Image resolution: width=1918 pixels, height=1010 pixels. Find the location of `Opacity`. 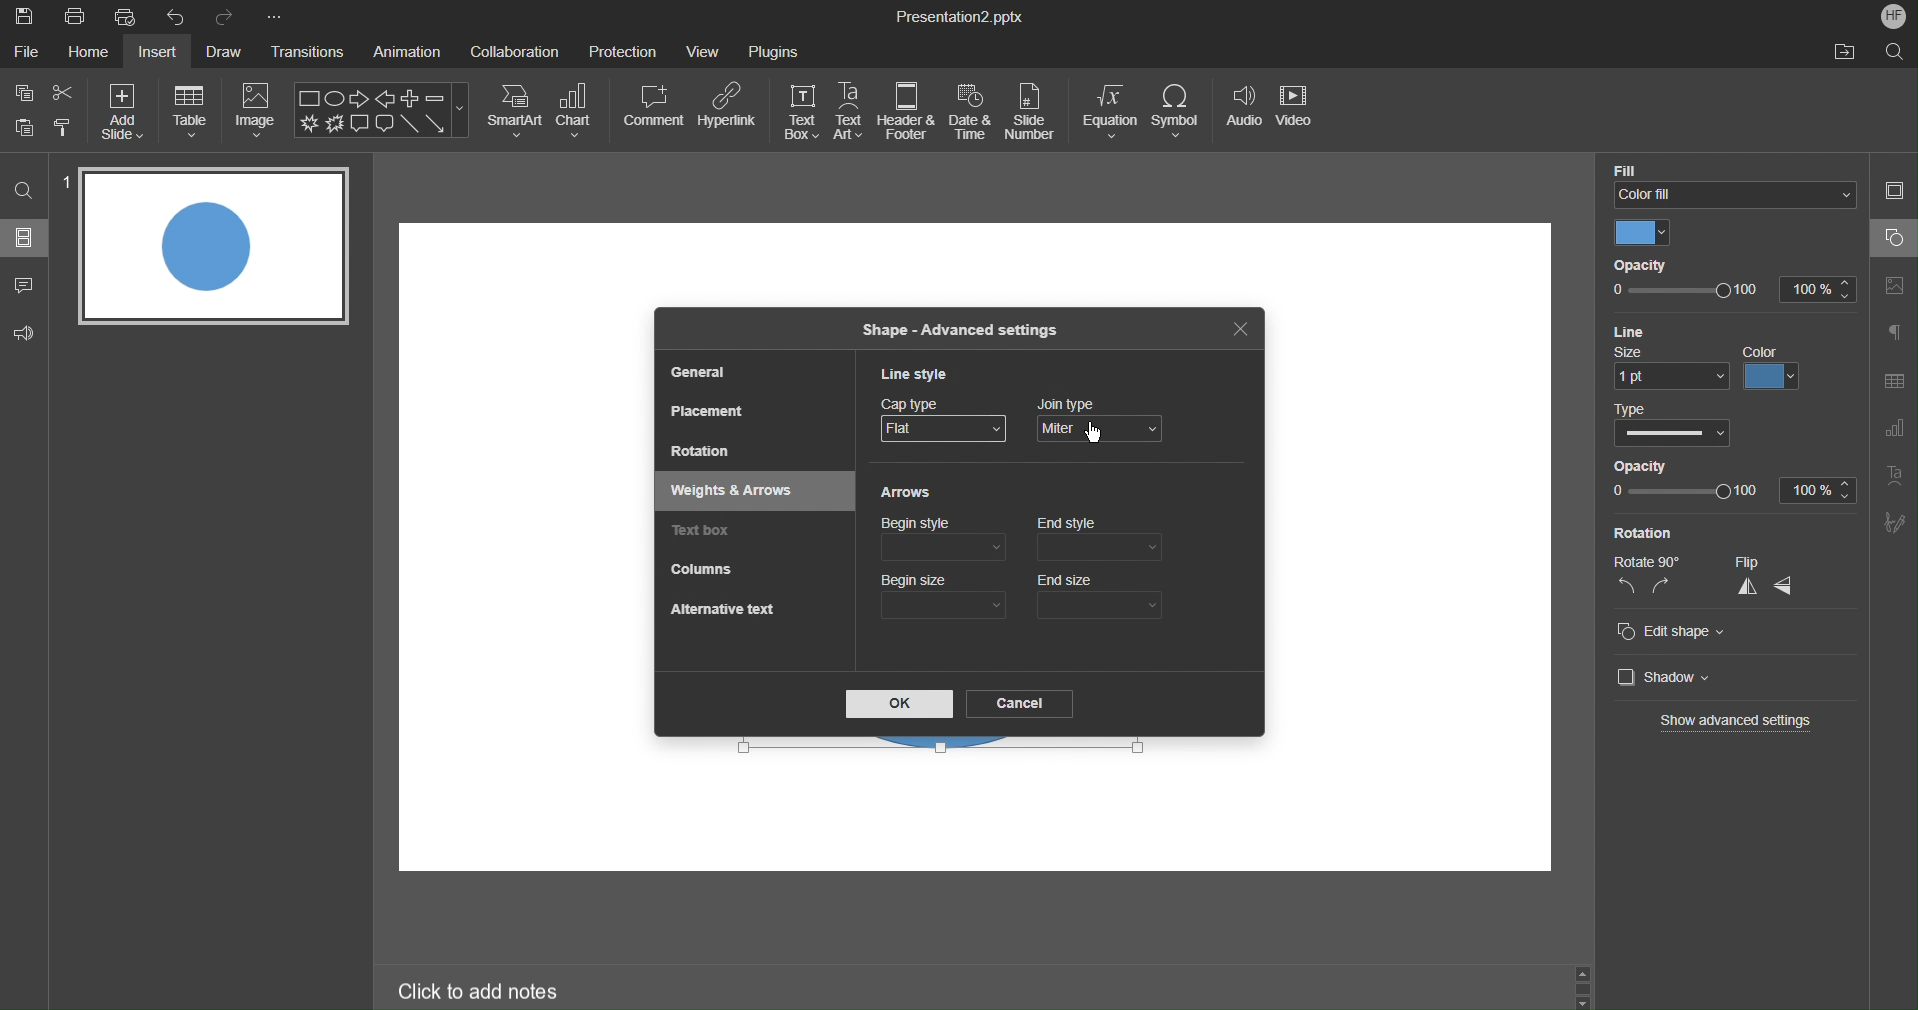

Opacity is located at coordinates (1646, 465).